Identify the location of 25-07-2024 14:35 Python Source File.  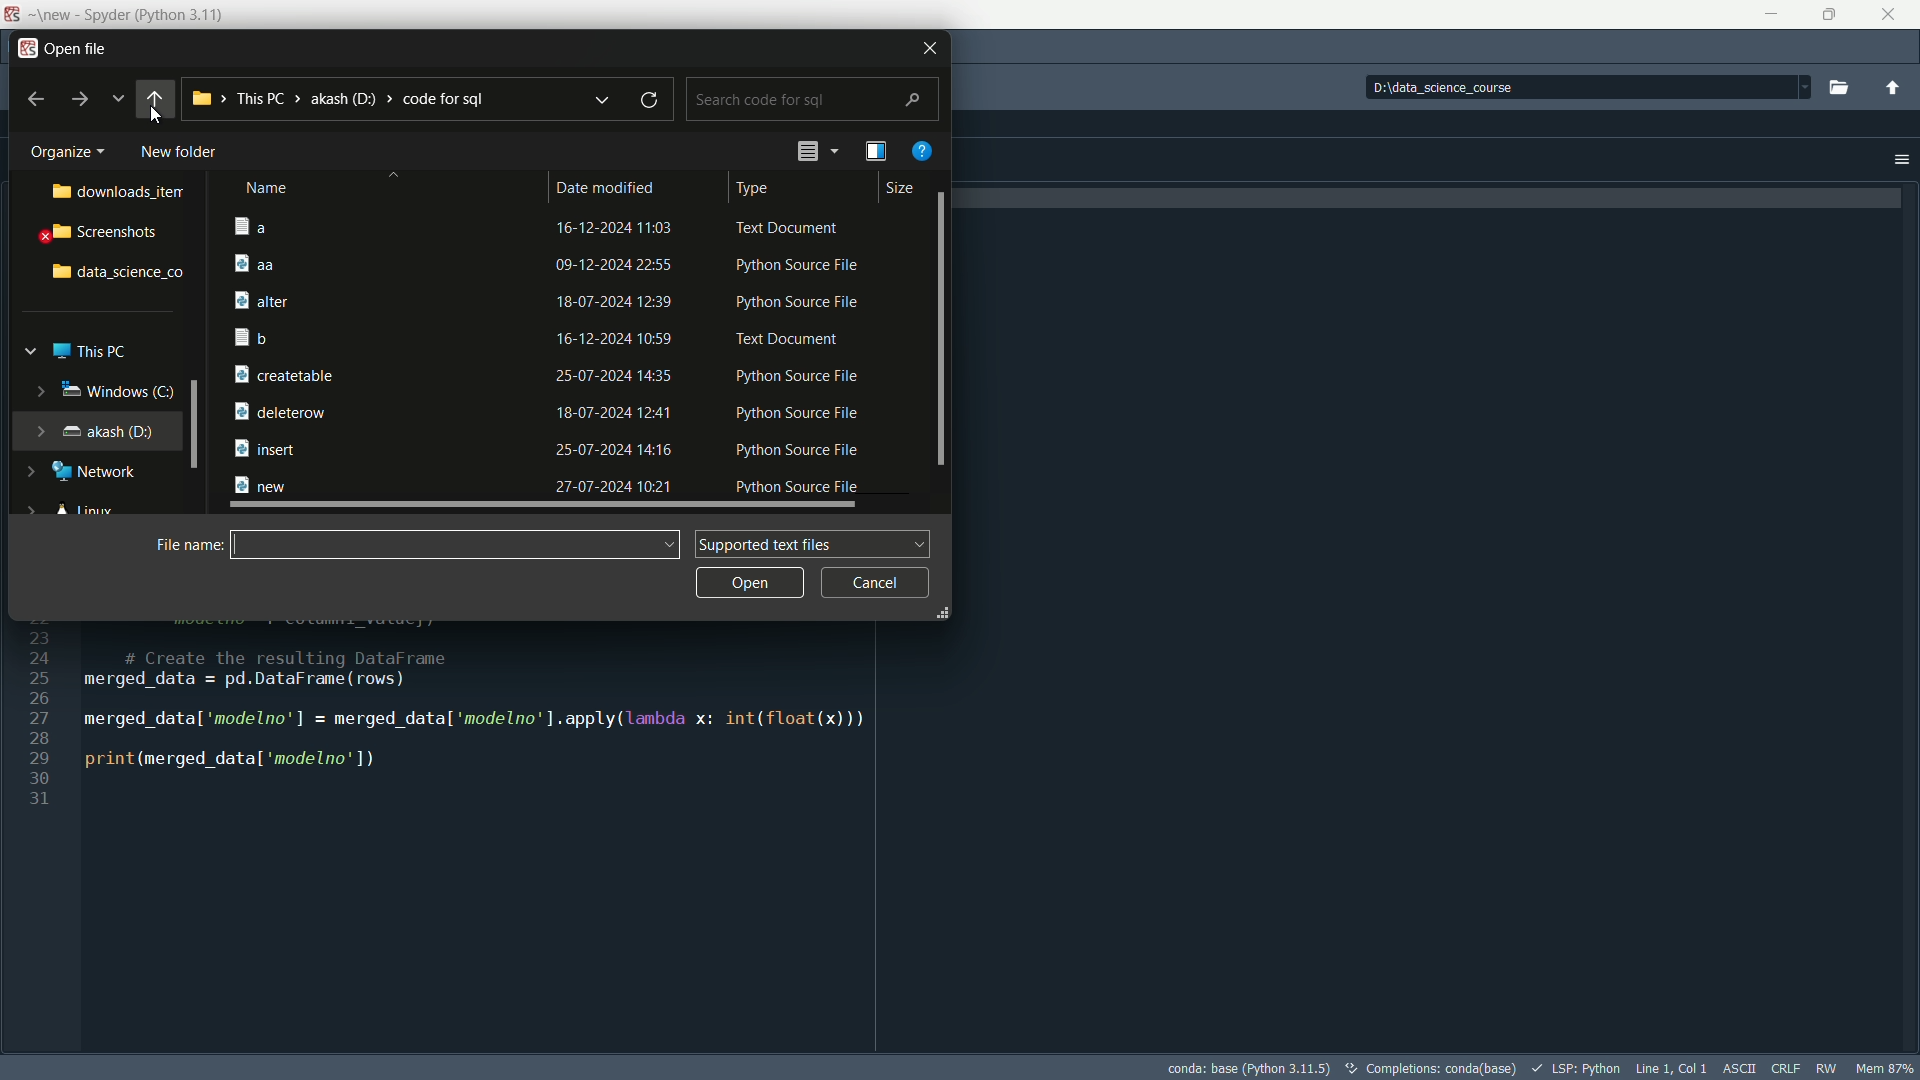
(716, 375).